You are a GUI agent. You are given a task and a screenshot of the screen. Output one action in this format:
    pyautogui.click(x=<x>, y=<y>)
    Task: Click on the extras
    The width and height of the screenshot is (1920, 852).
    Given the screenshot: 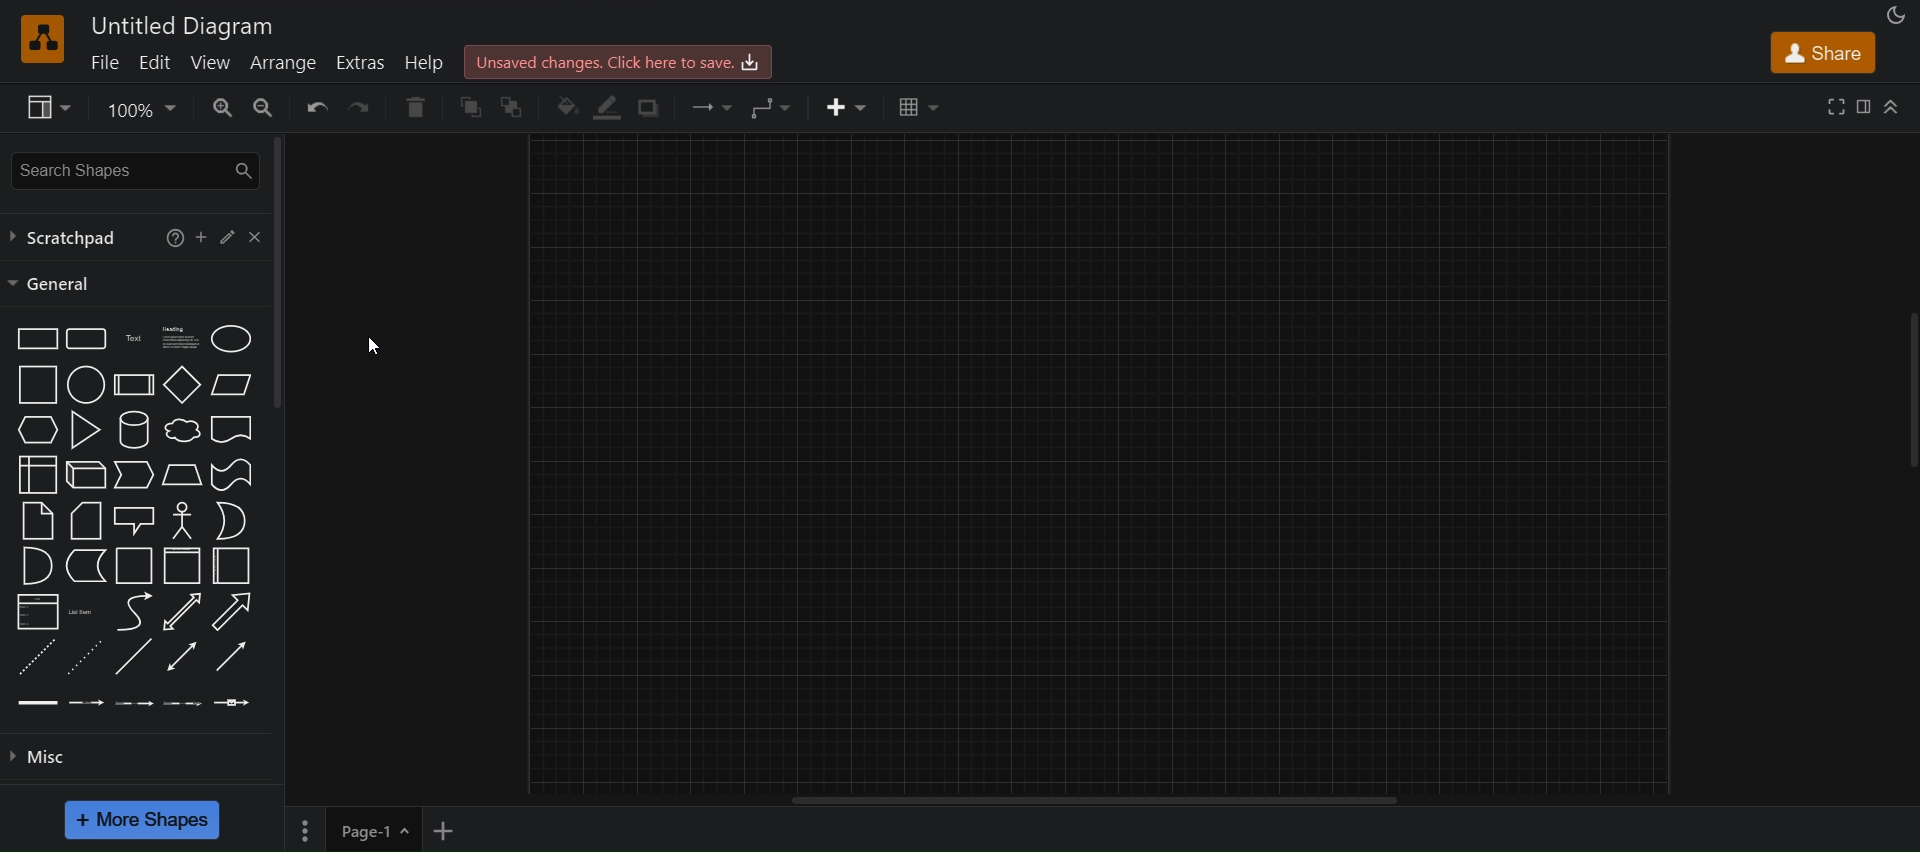 What is the action you would take?
    pyautogui.click(x=358, y=63)
    